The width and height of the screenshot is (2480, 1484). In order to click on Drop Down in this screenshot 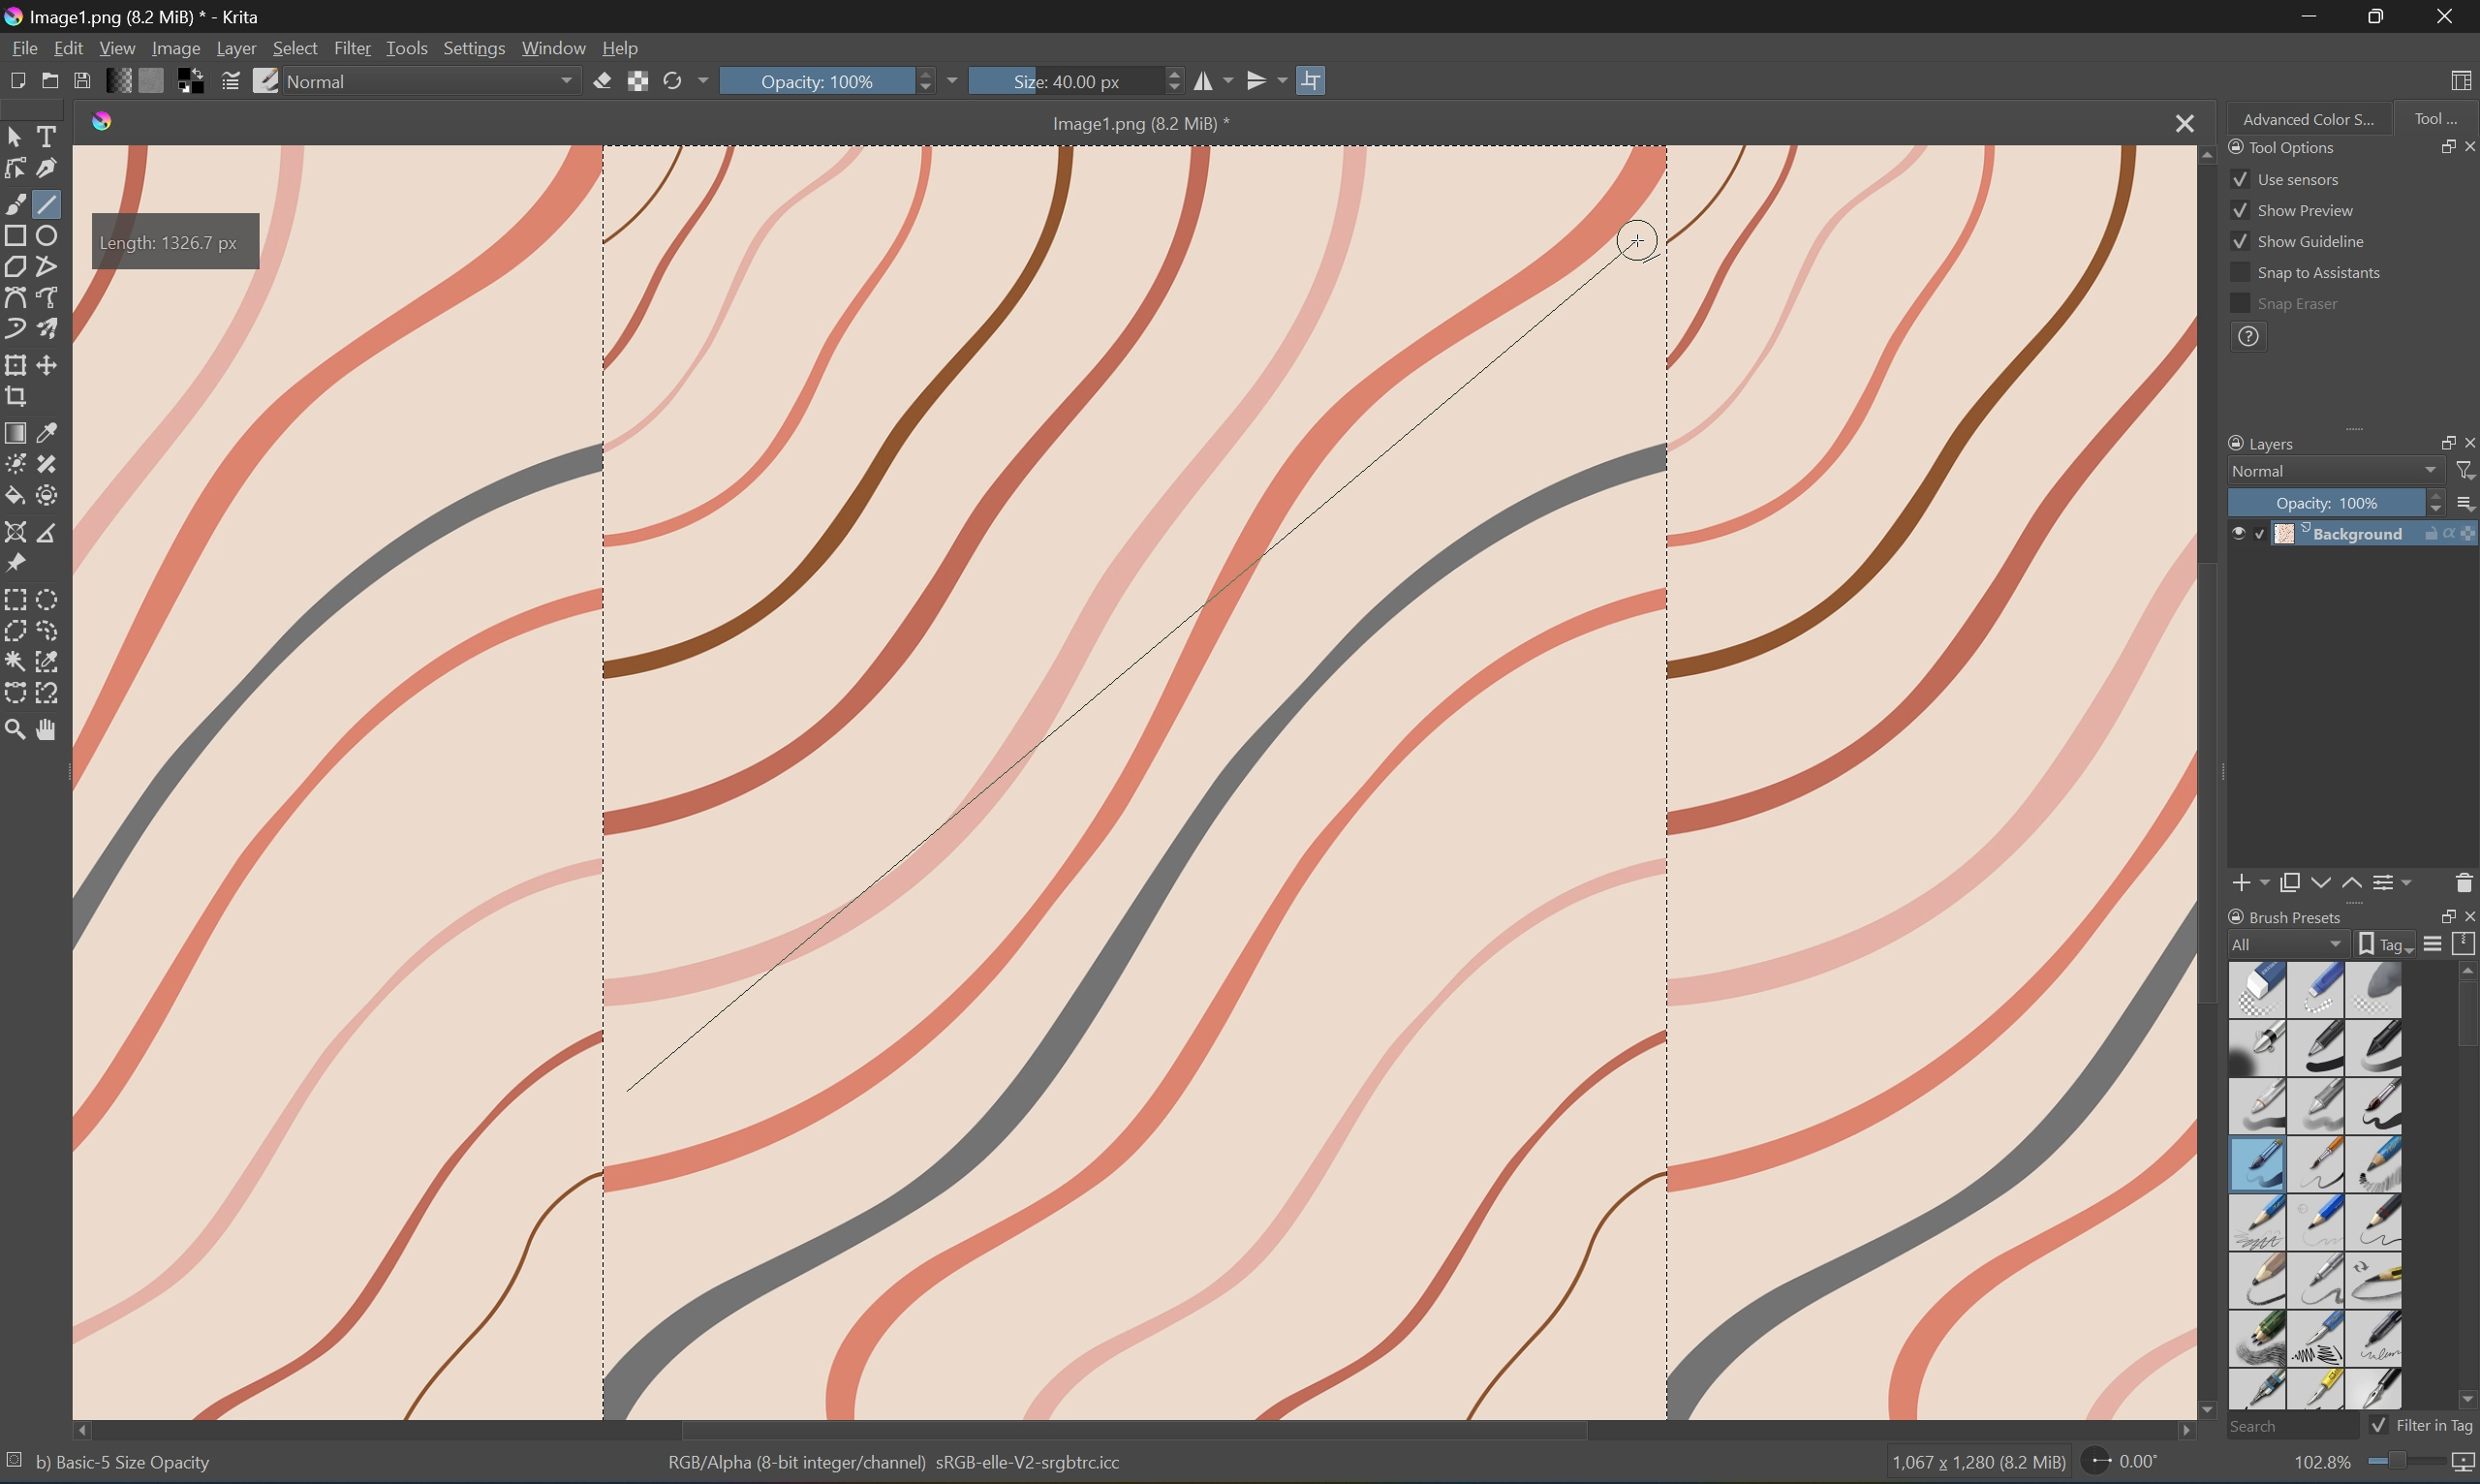, I will do `click(963, 78)`.